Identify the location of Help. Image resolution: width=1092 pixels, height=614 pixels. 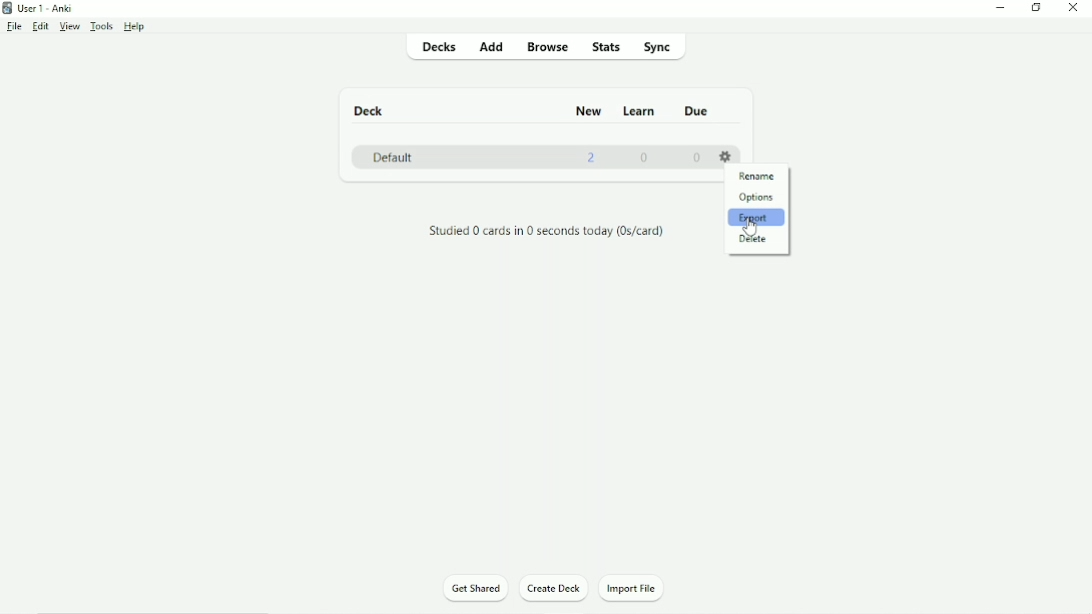
(136, 27).